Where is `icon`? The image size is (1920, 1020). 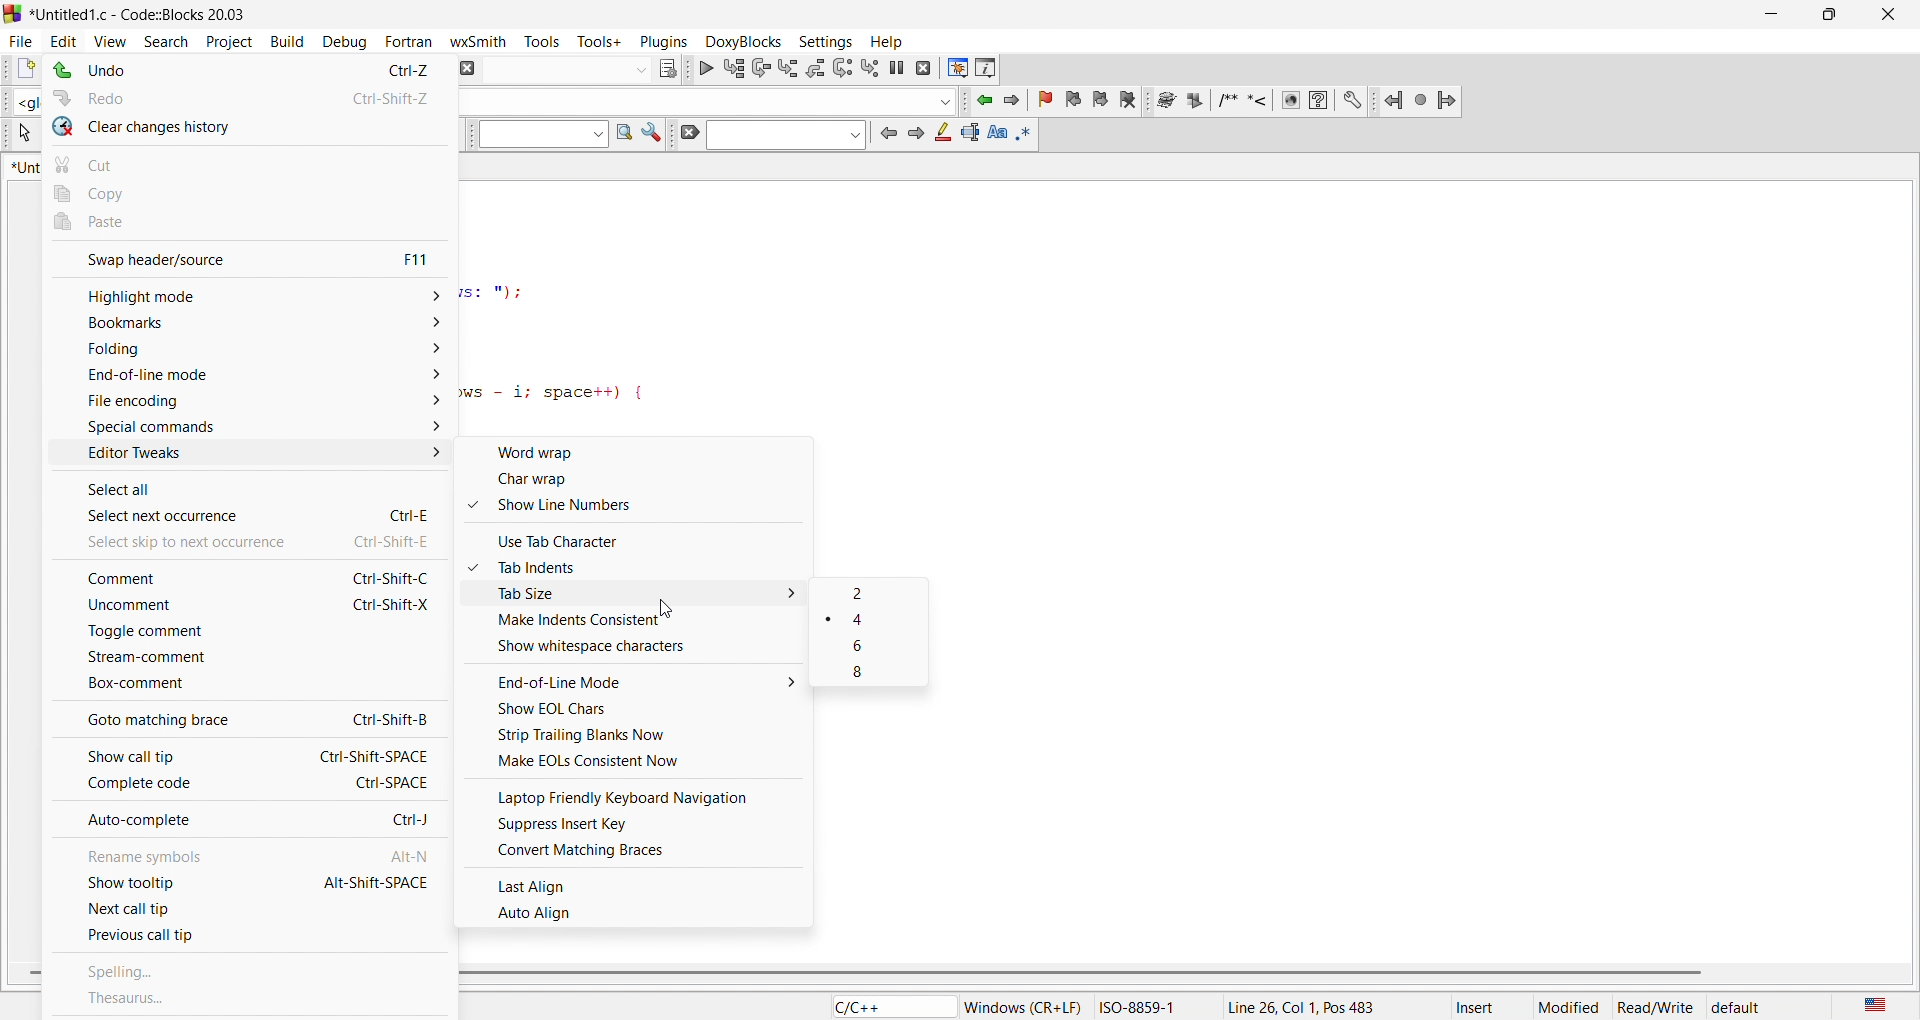 icon is located at coordinates (1032, 134).